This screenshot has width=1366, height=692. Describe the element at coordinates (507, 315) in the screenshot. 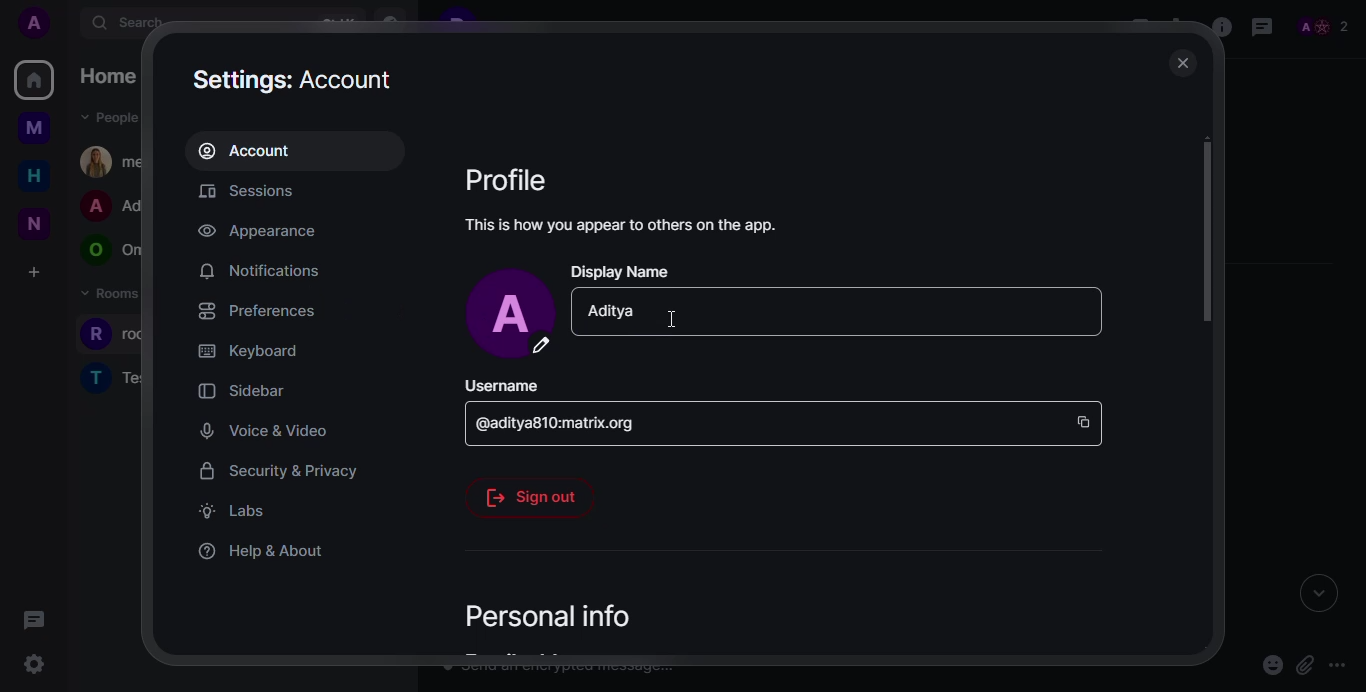

I see `profile pic` at that location.